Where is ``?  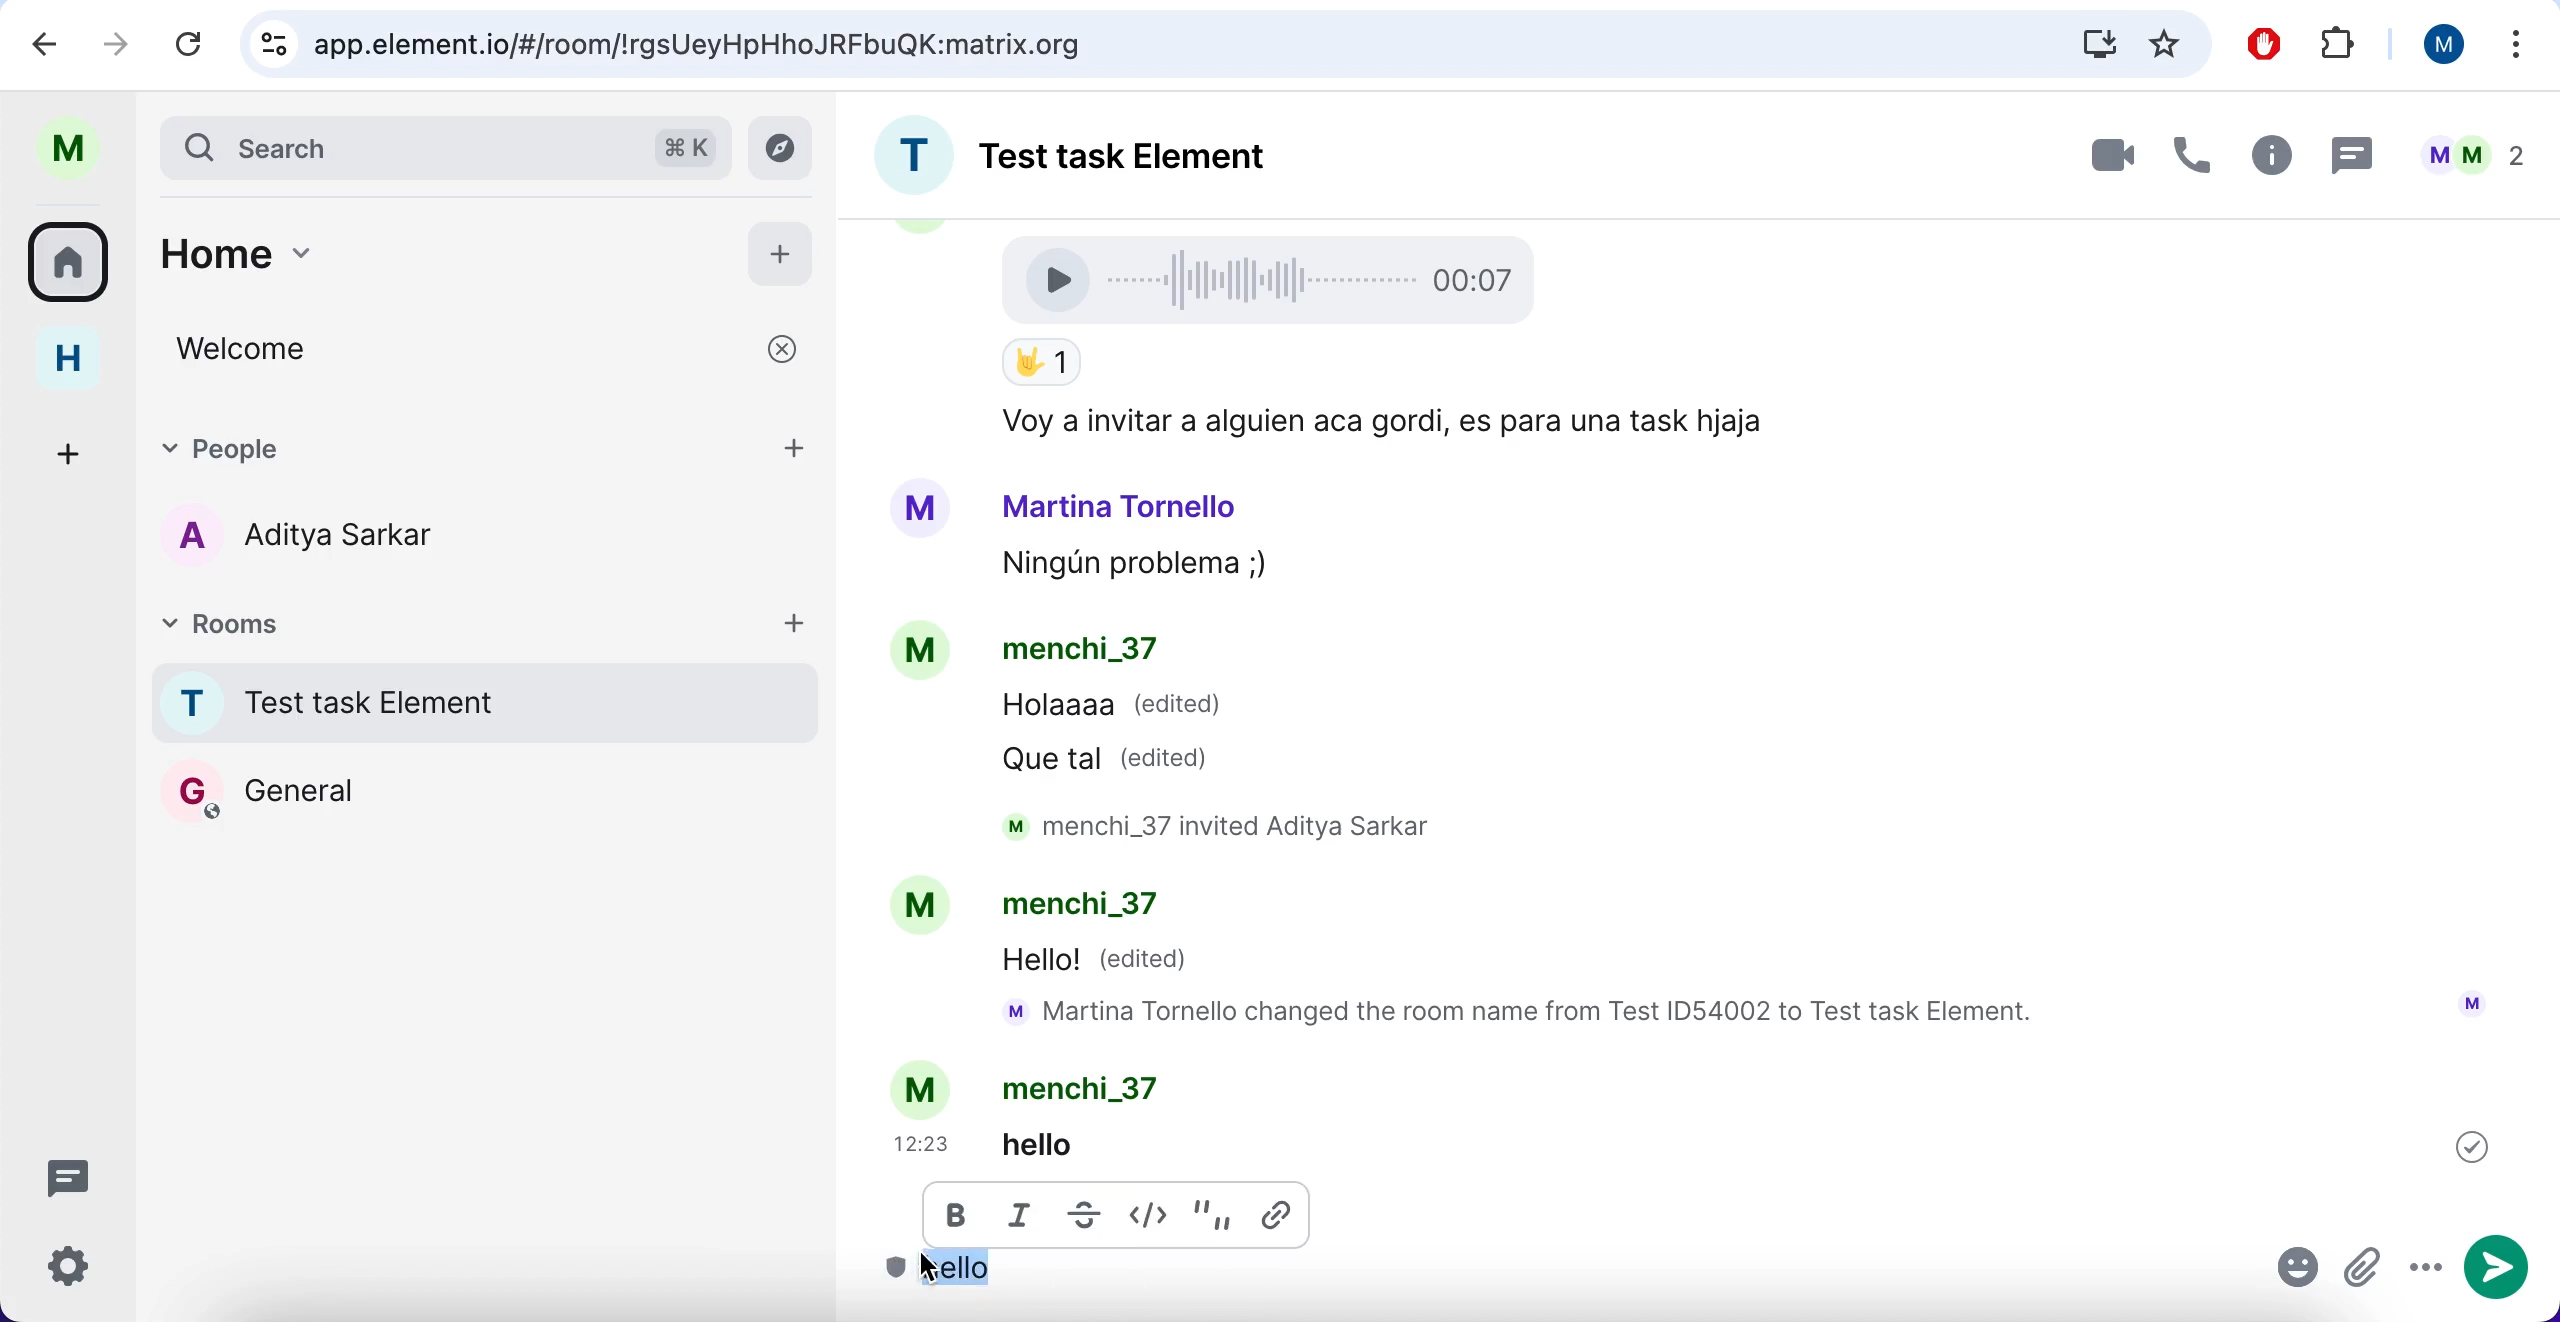
 is located at coordinates (2472, 1146).